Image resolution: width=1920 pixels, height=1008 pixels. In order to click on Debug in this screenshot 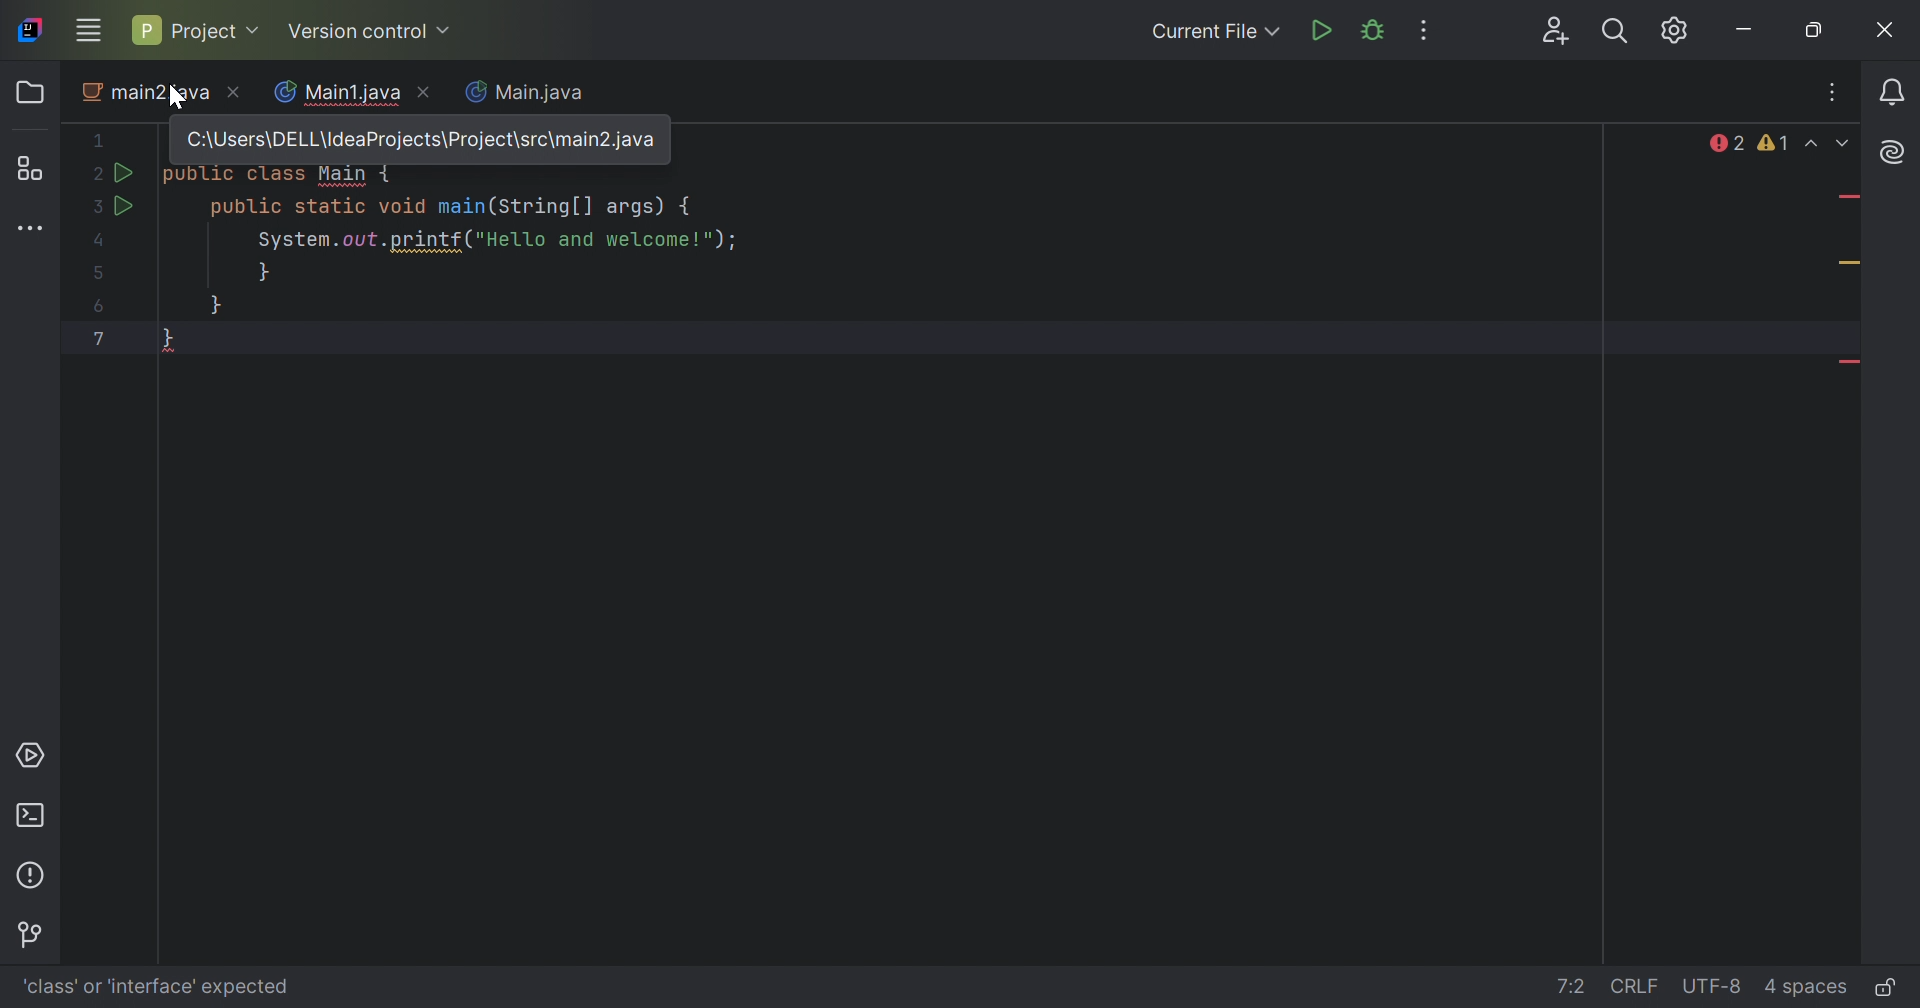, I will do `click(1374, 31)`.